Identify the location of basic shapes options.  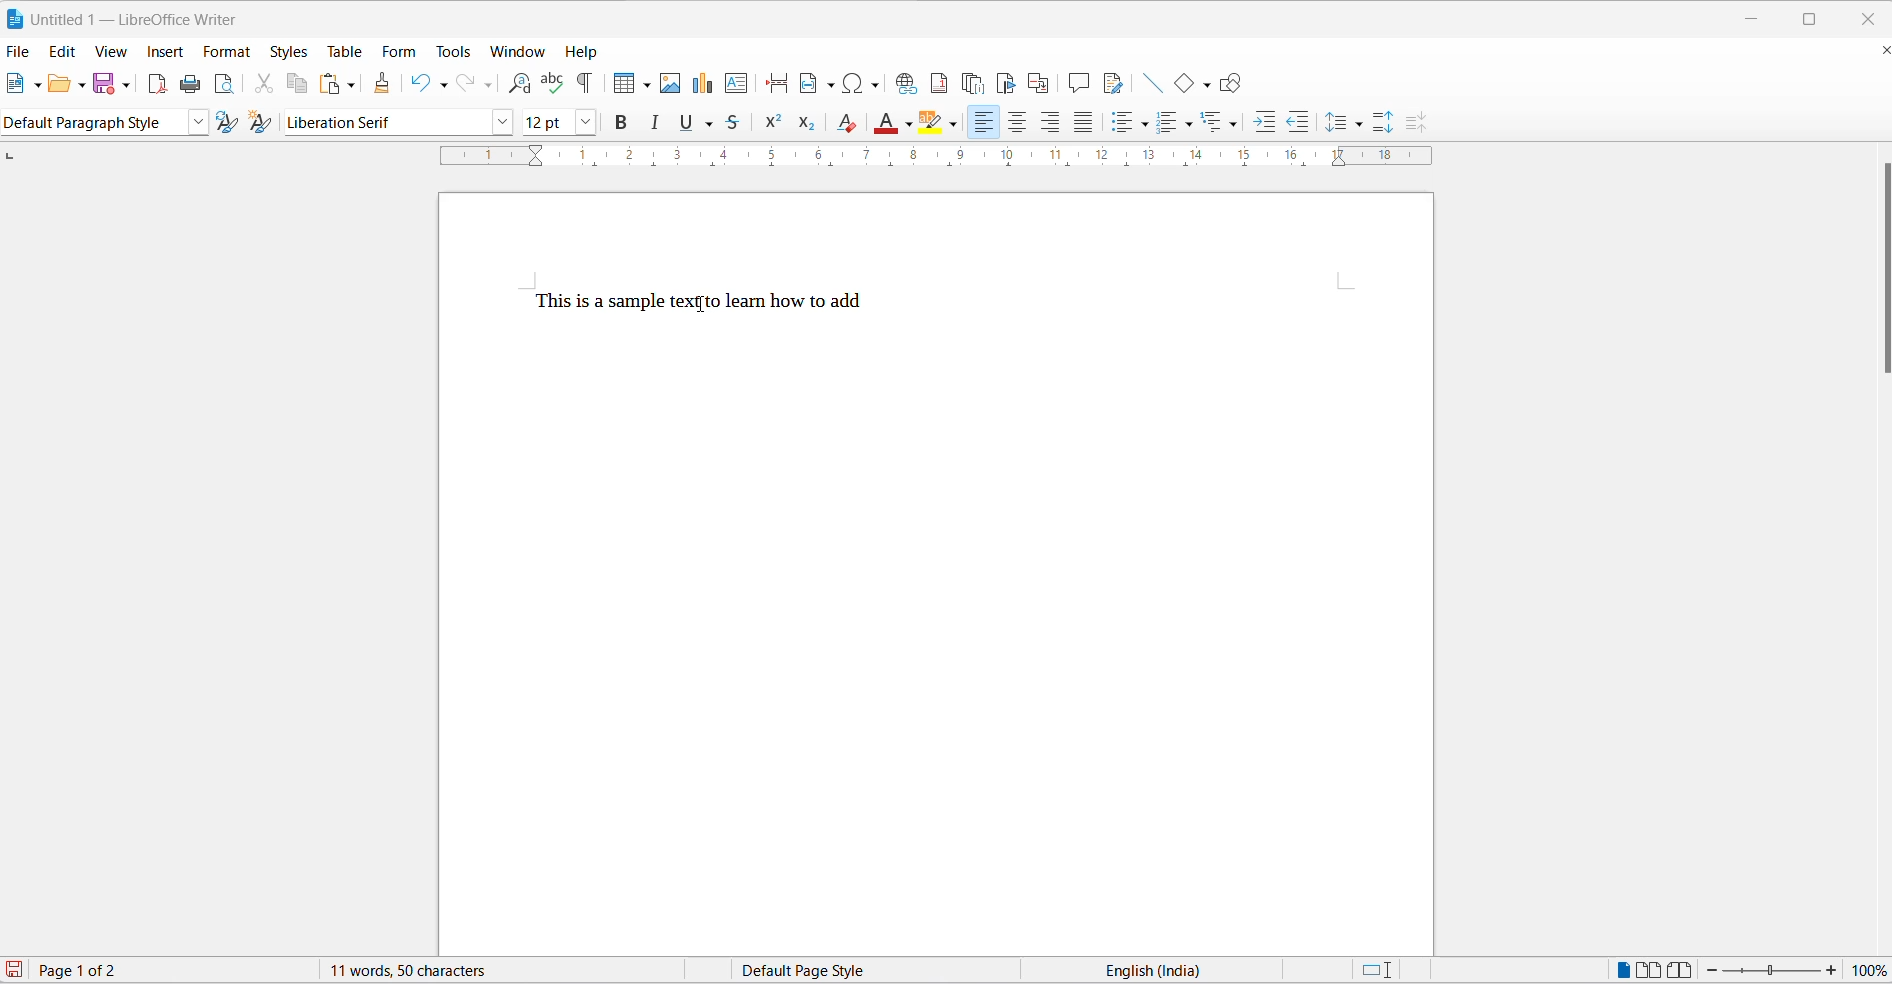
(1202, 82).